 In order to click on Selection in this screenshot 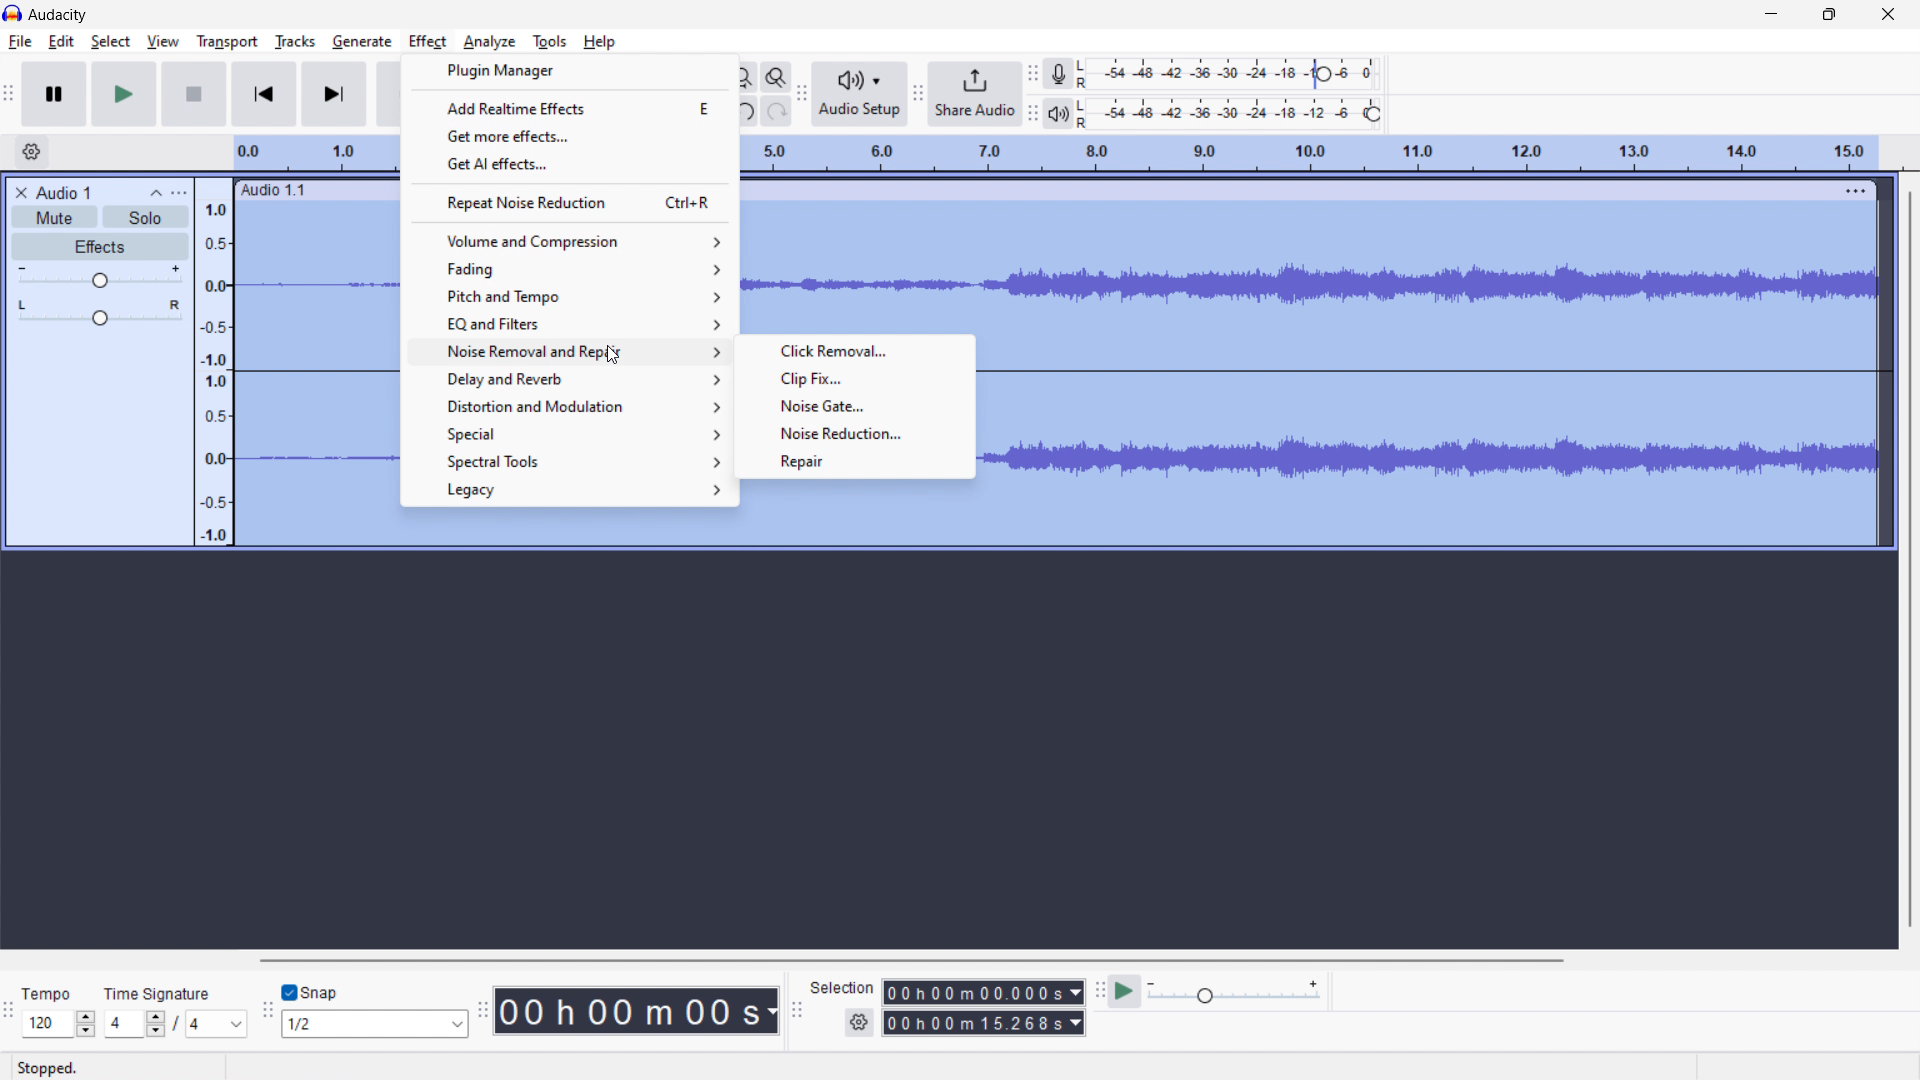, I will do `click(843, 988)`.